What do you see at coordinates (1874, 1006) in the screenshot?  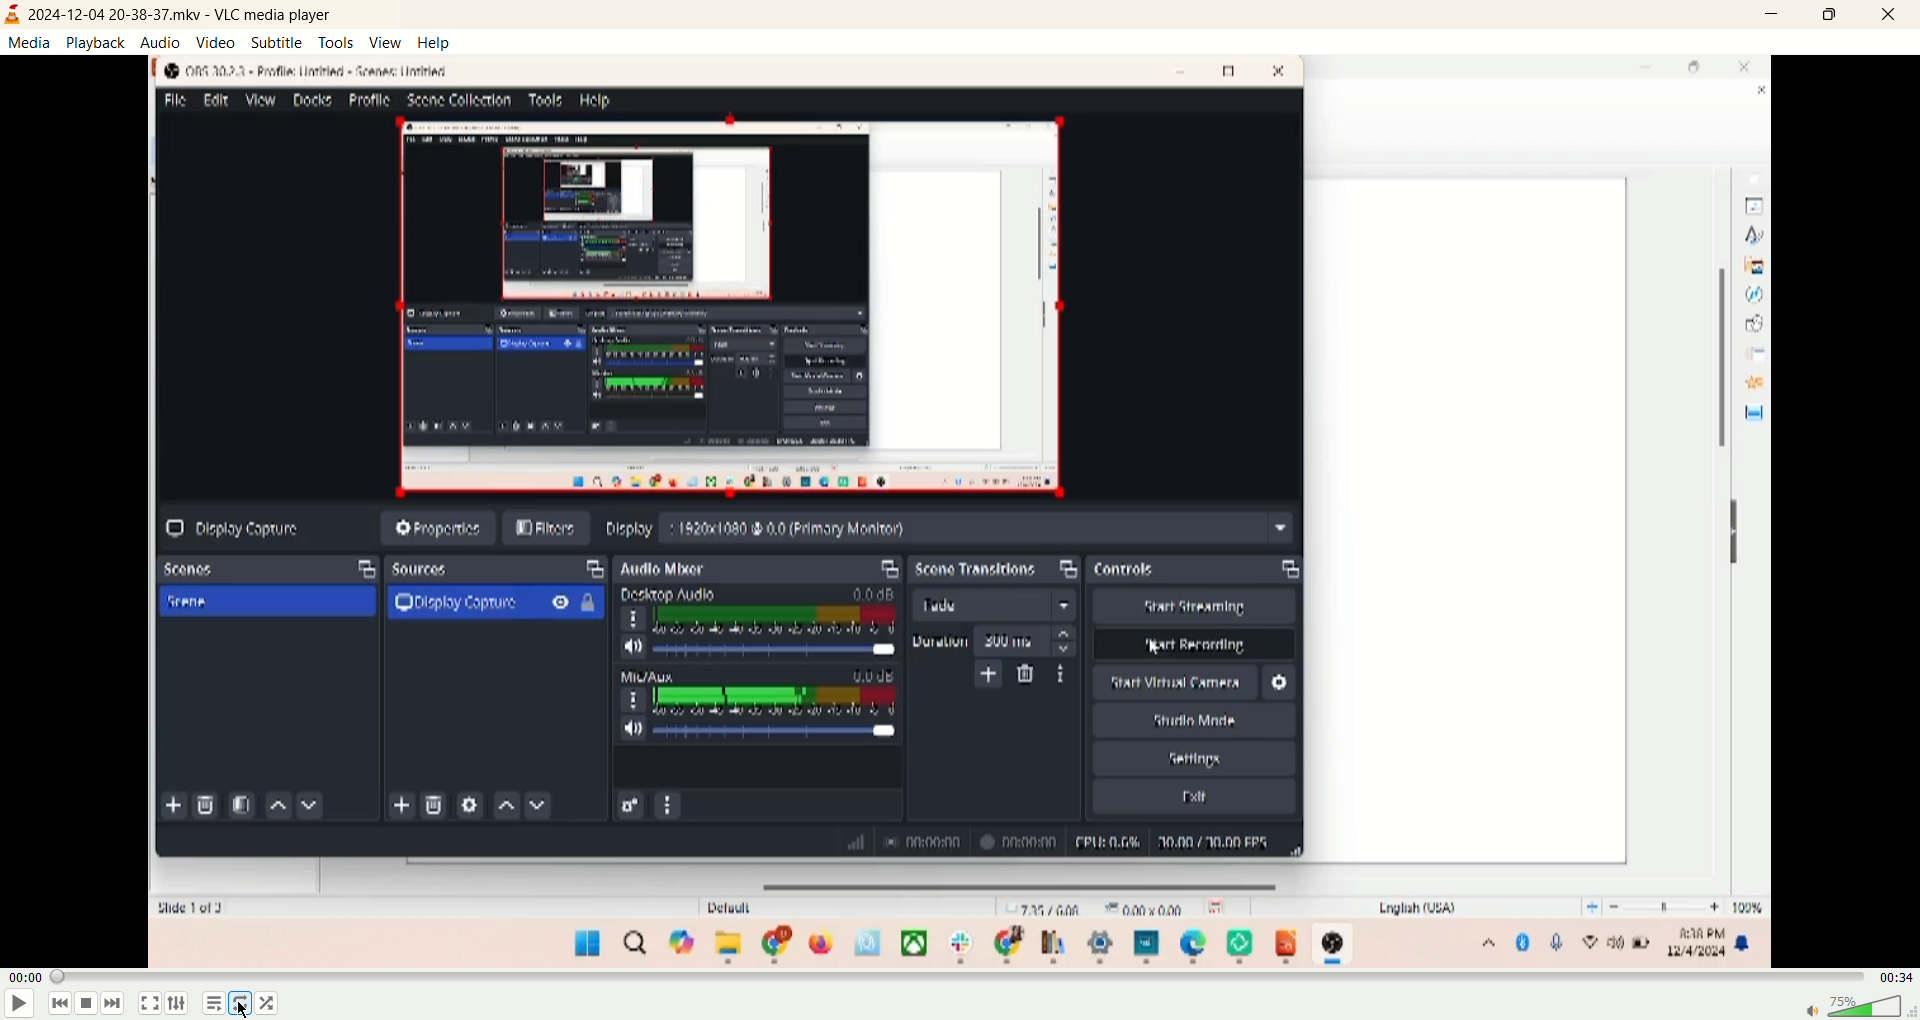 I see `volume bar` at bounding box center [1874, 1006].